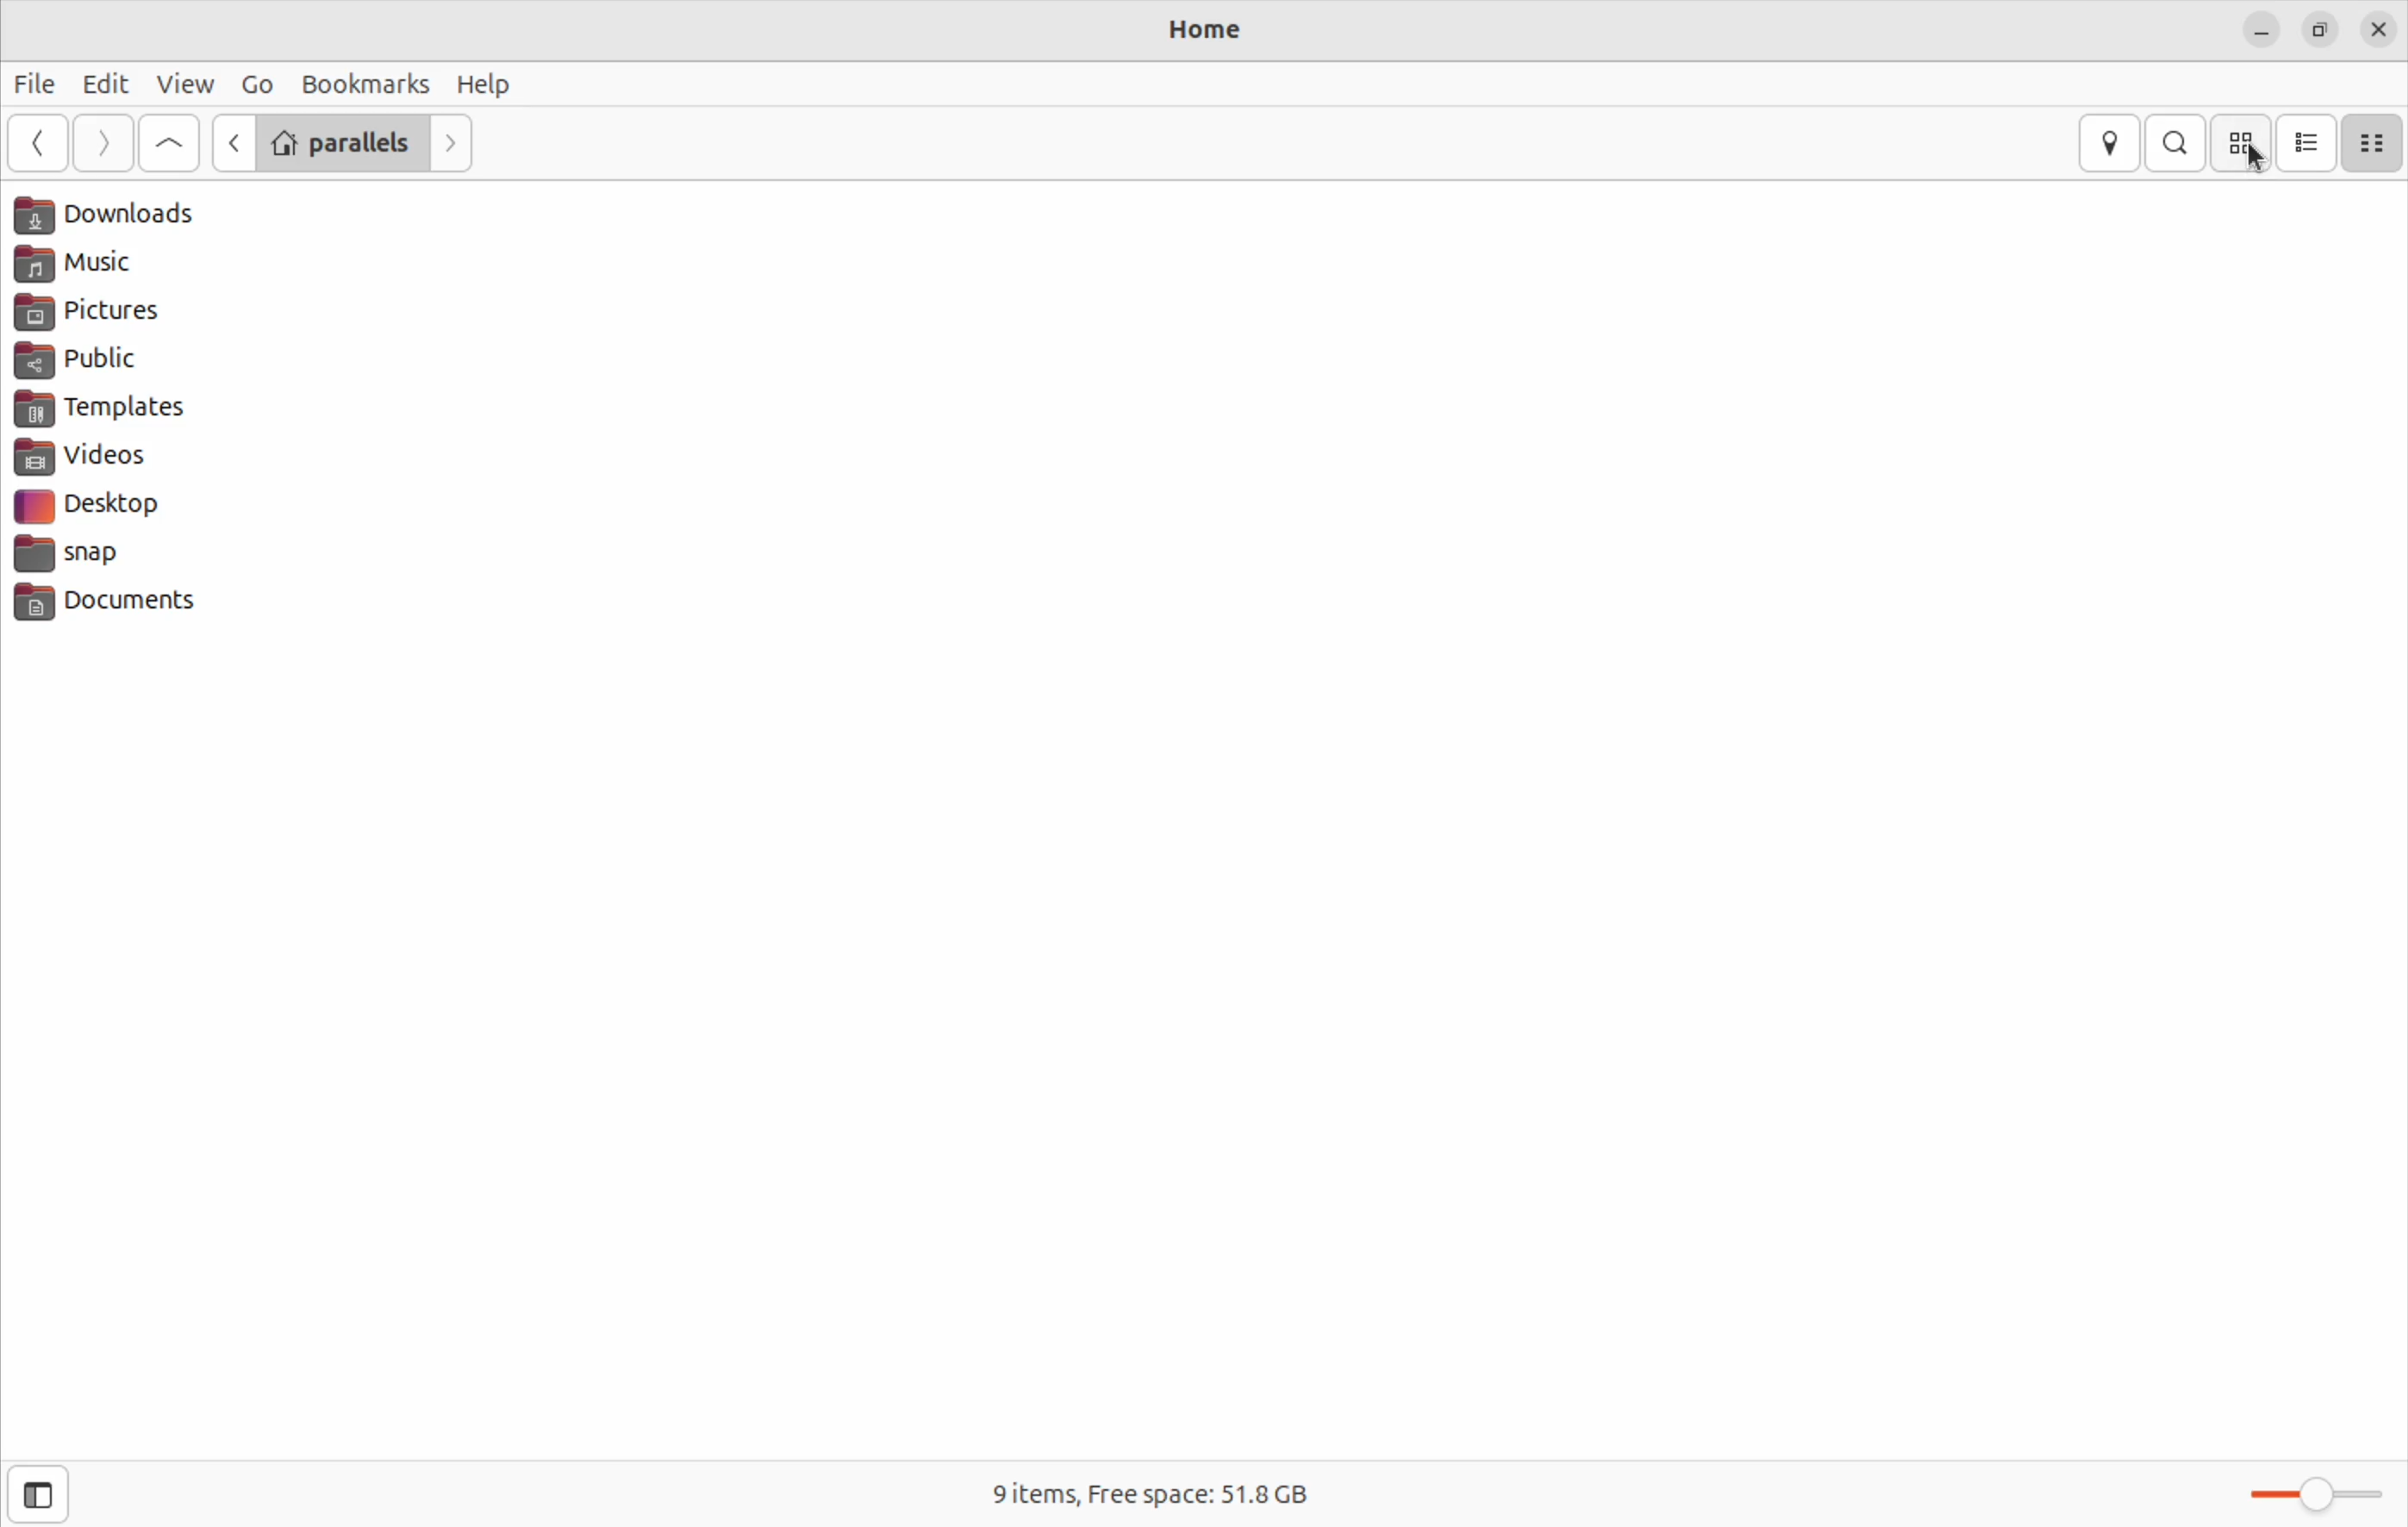 The image size is (2408, 1527). I want to click on toggle zoom, so click(2313, 1493).